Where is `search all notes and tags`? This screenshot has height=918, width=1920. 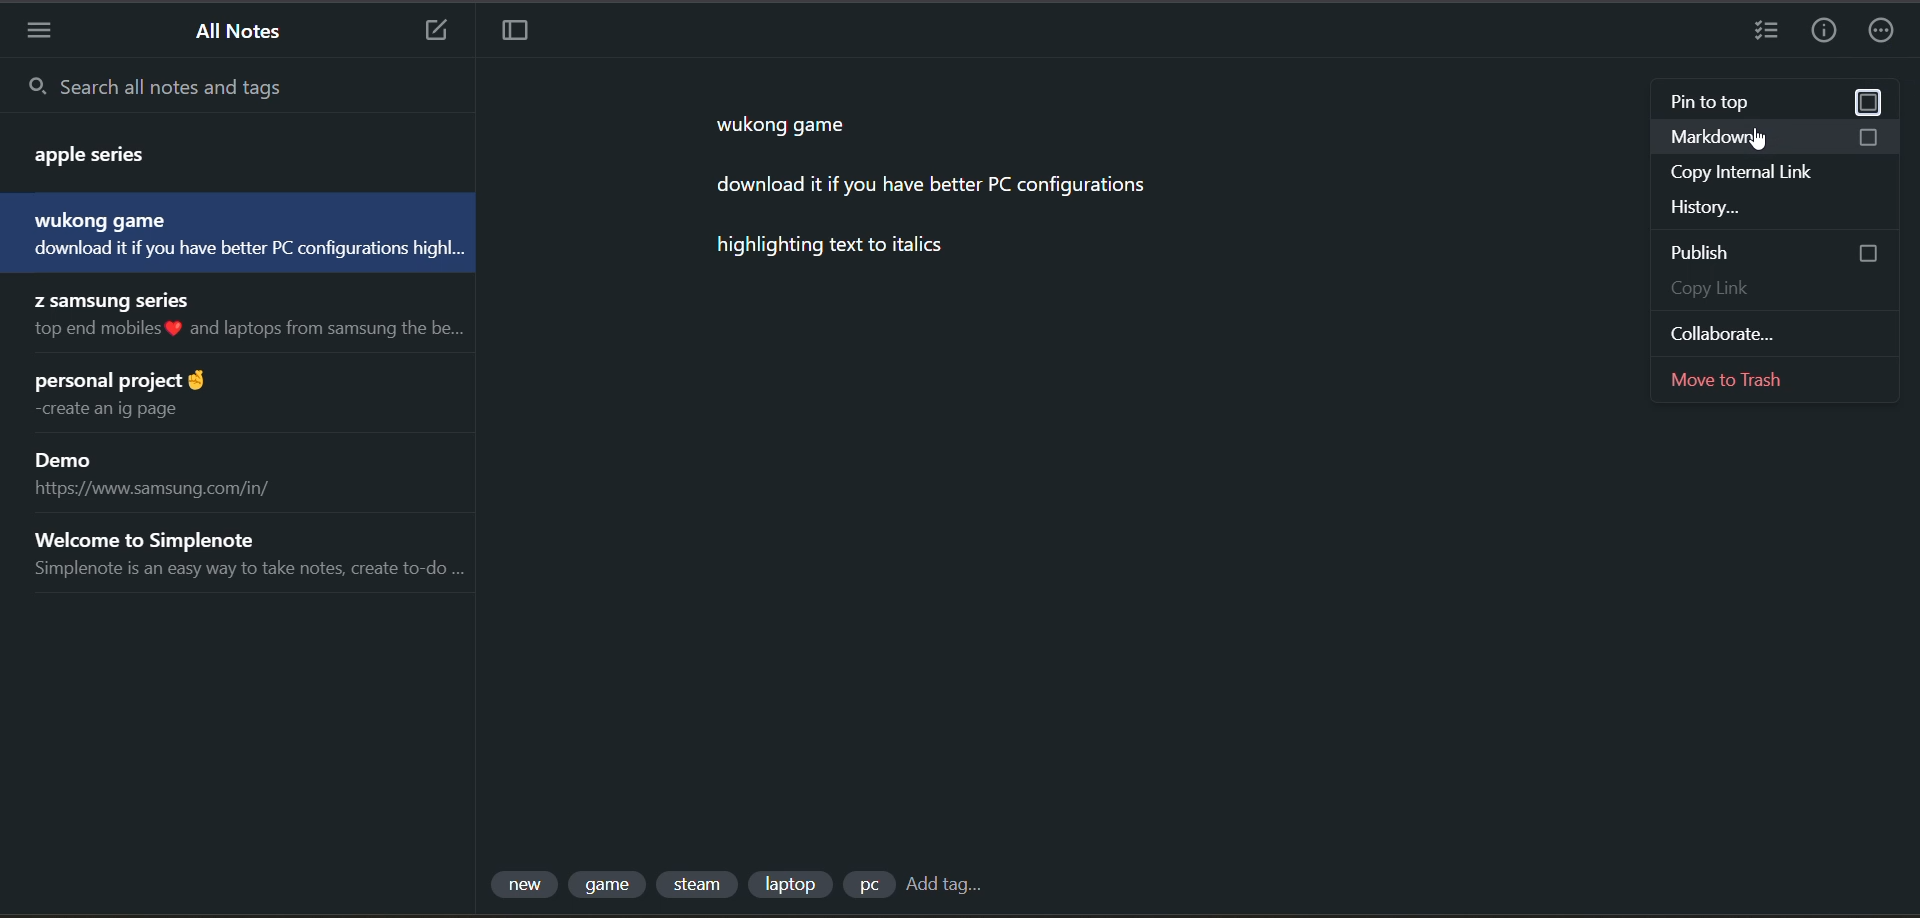
search all notes and tags is located at coordinates (243, 85).